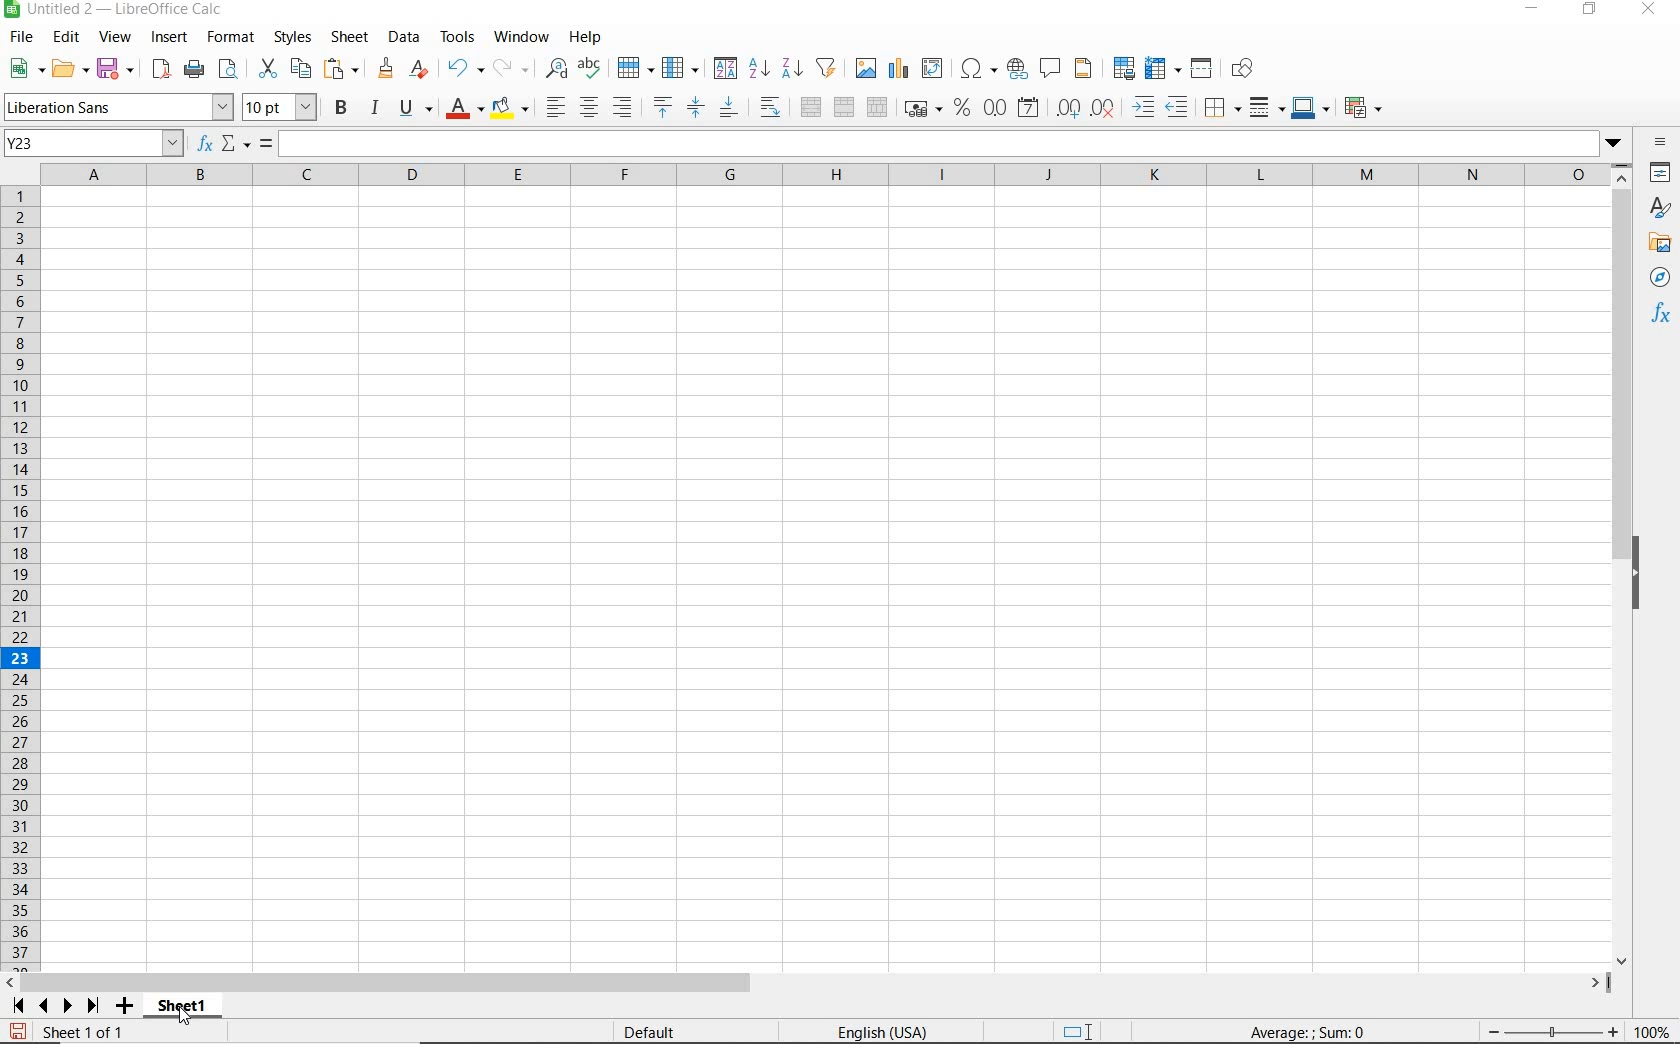 This screenshot has width=1680, height=1044. What do you see at coordinates (933, 68) in the screenshot?
I see `INSERT OR EDIT PIVOT TABLE` at bounding box center [933, 68].